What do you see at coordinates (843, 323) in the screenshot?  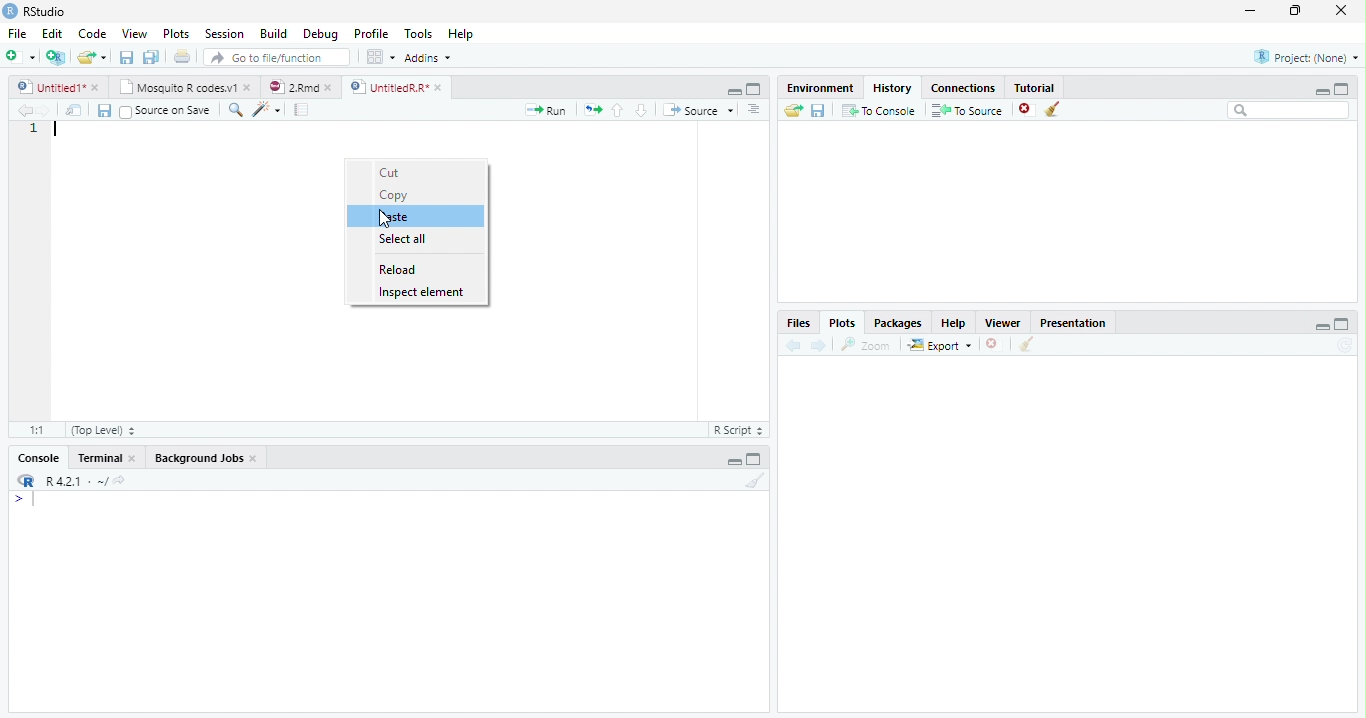 I see `Plots` at bounding box center [843, 323].